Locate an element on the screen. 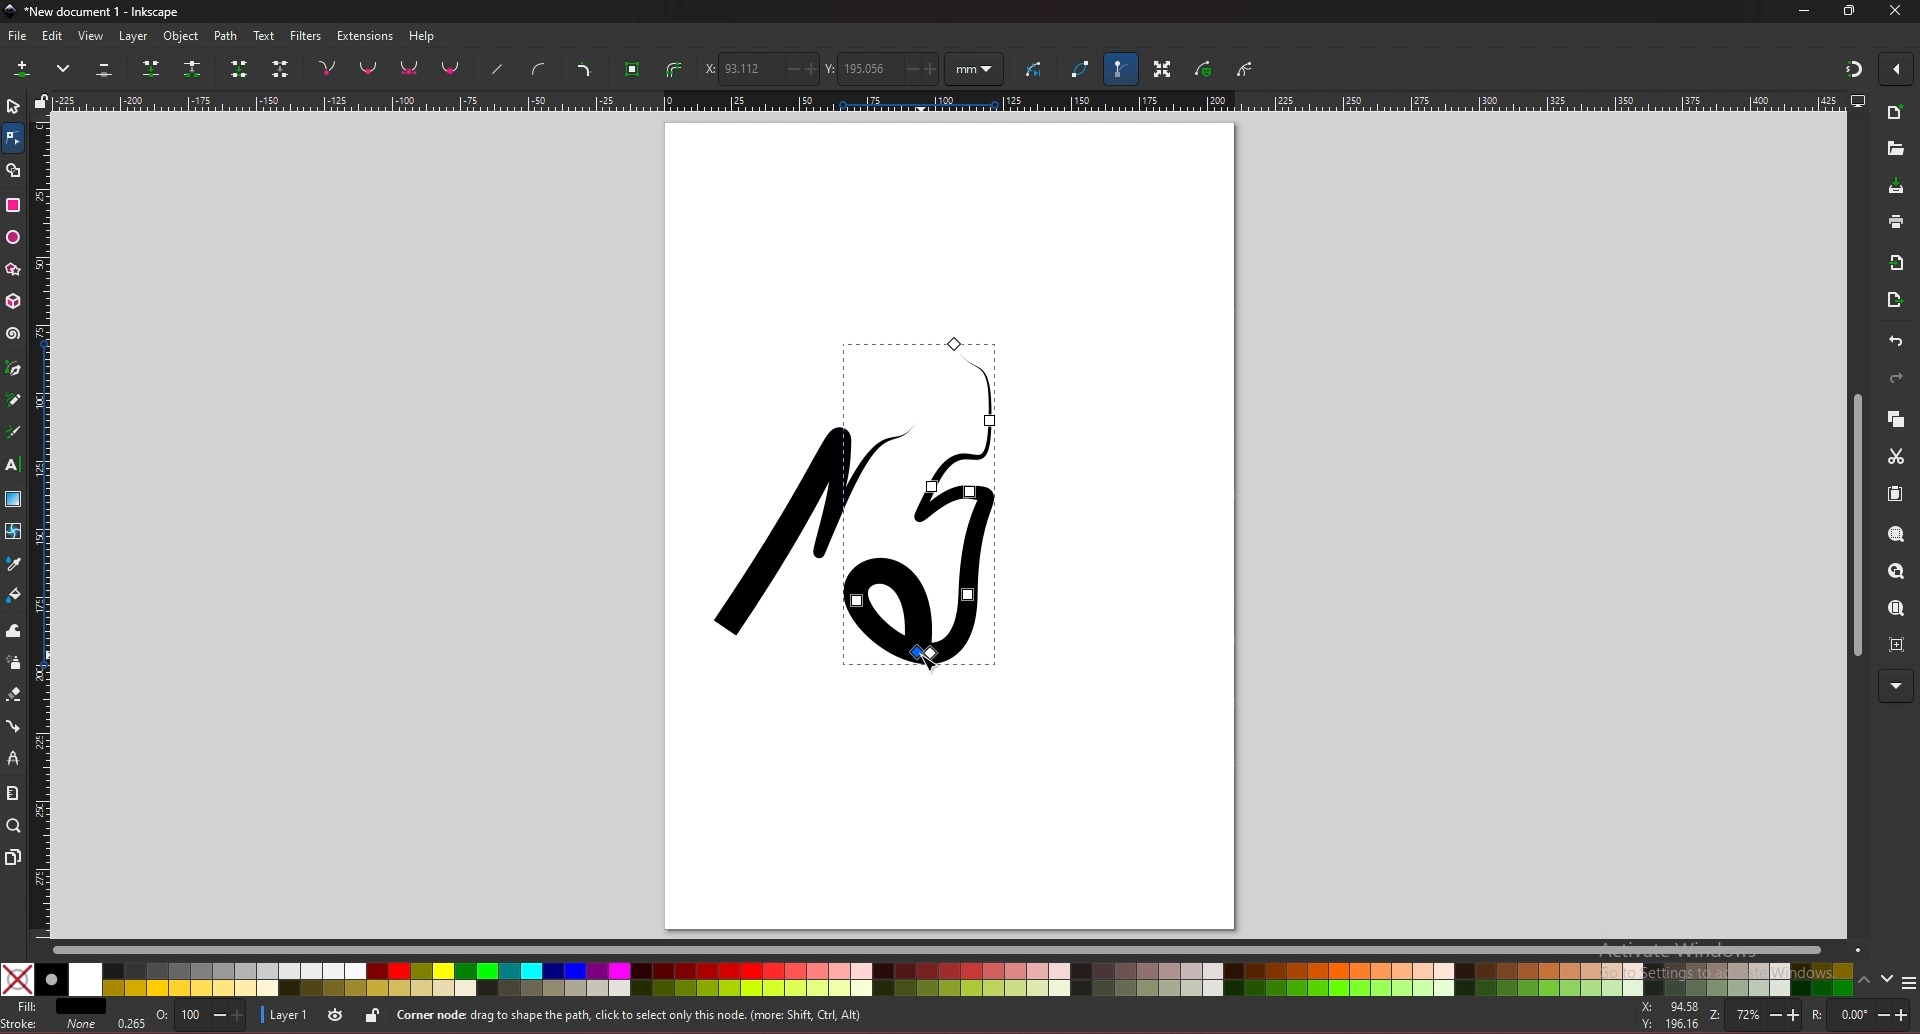 This screenshot has width=1920, height=1034. layer is located at coordinates (137, 37).